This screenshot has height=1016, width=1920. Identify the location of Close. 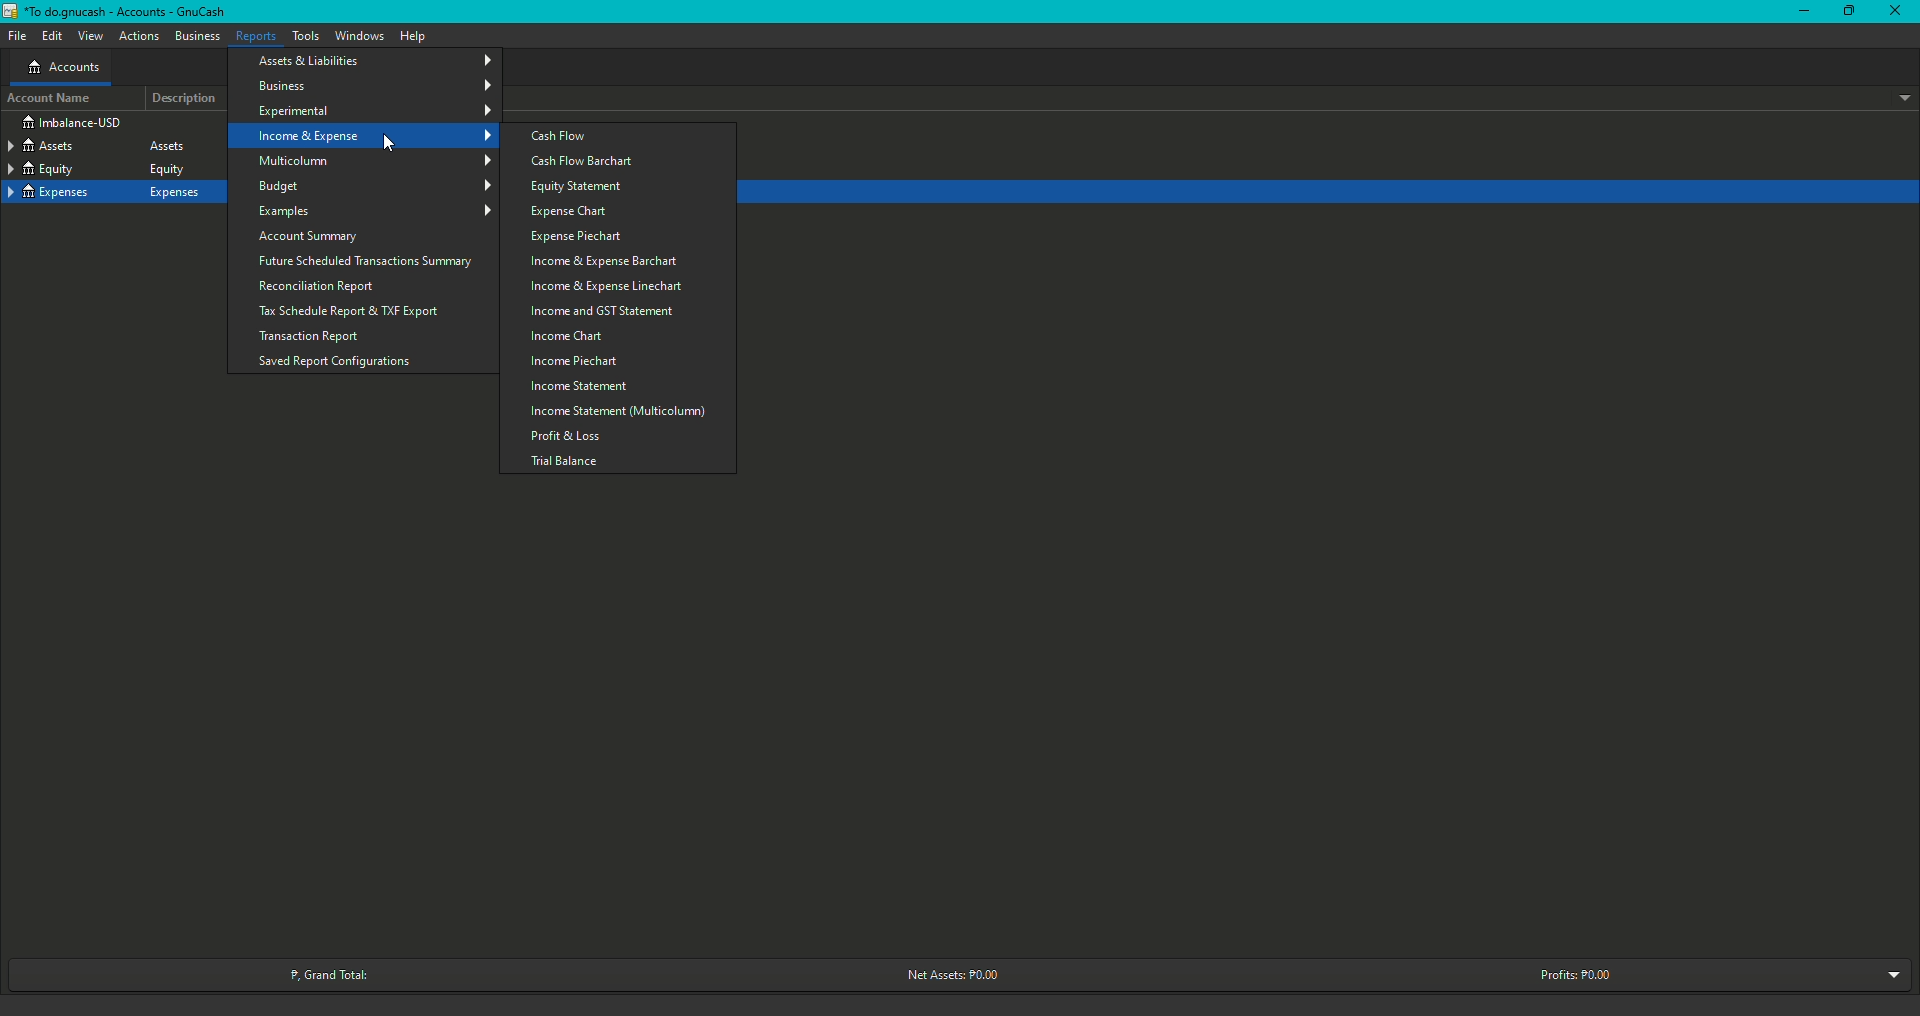
(1895, 13).